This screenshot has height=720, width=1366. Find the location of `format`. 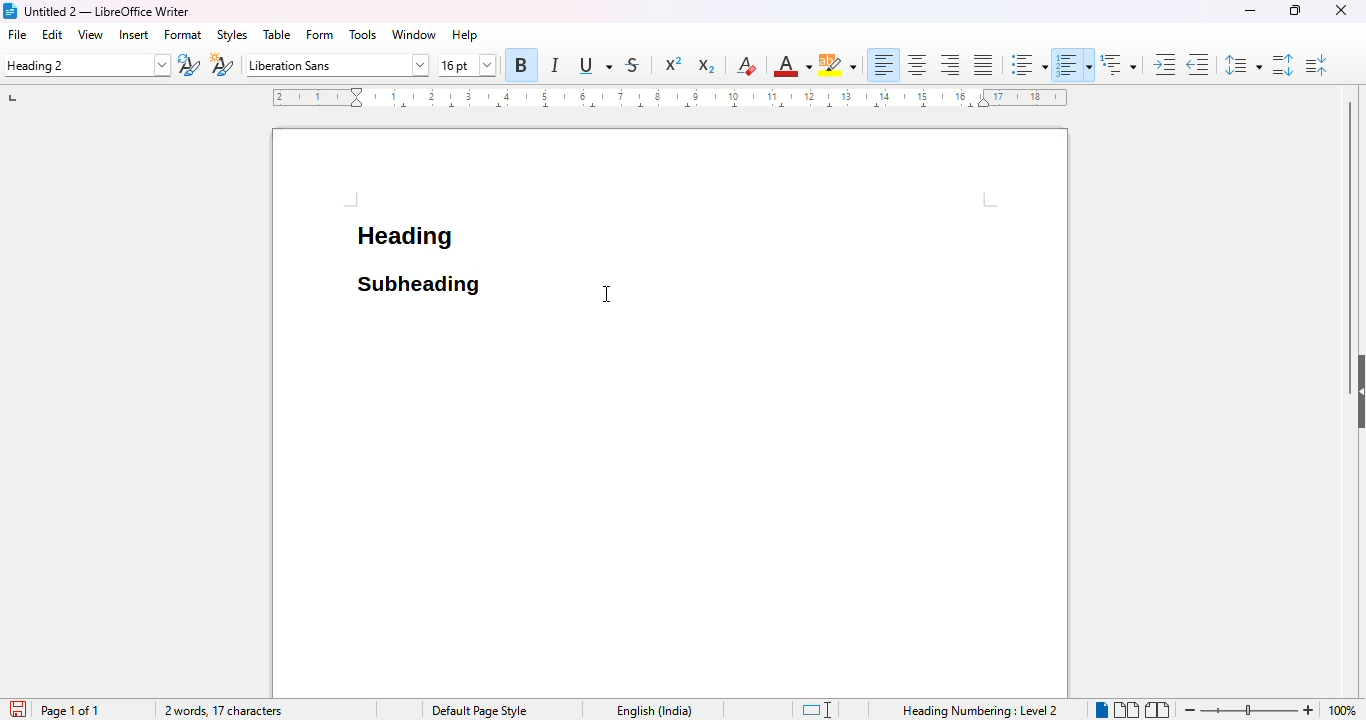

format is located at coordinates (184, 35).